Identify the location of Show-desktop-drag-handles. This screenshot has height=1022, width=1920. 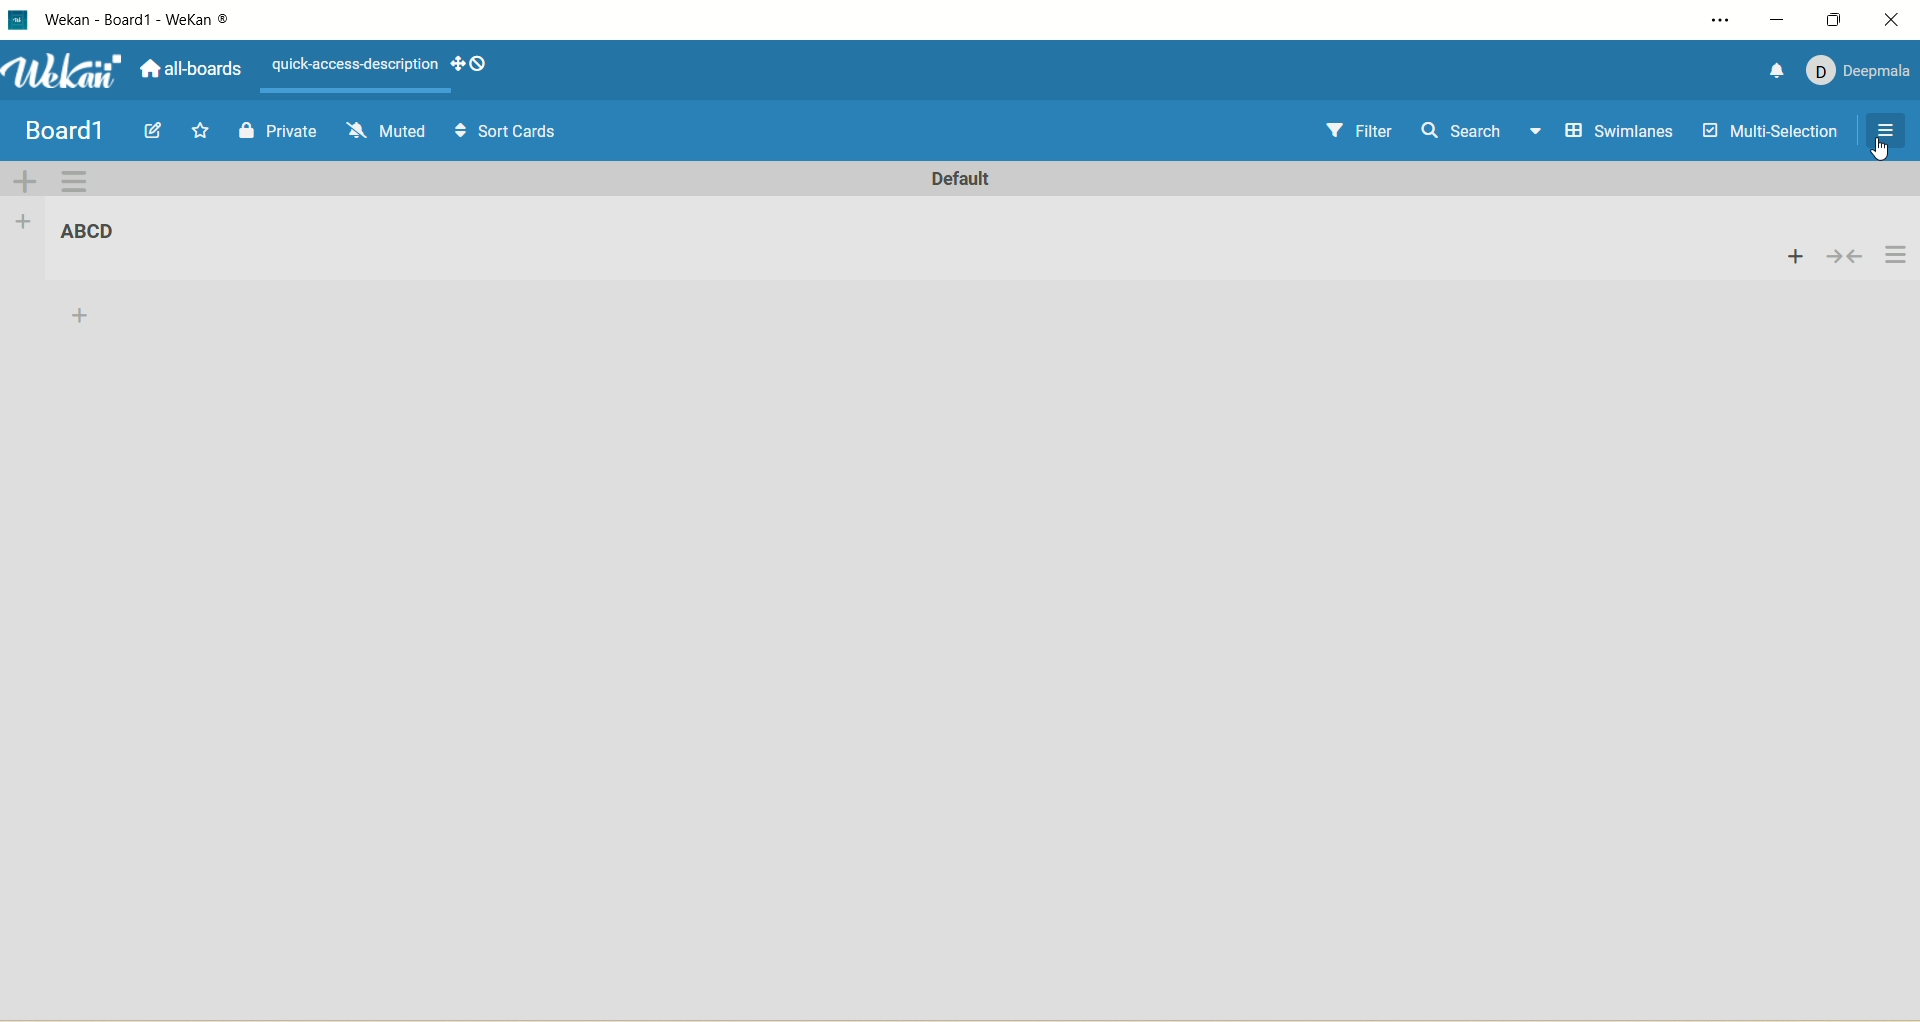
(482, 64).